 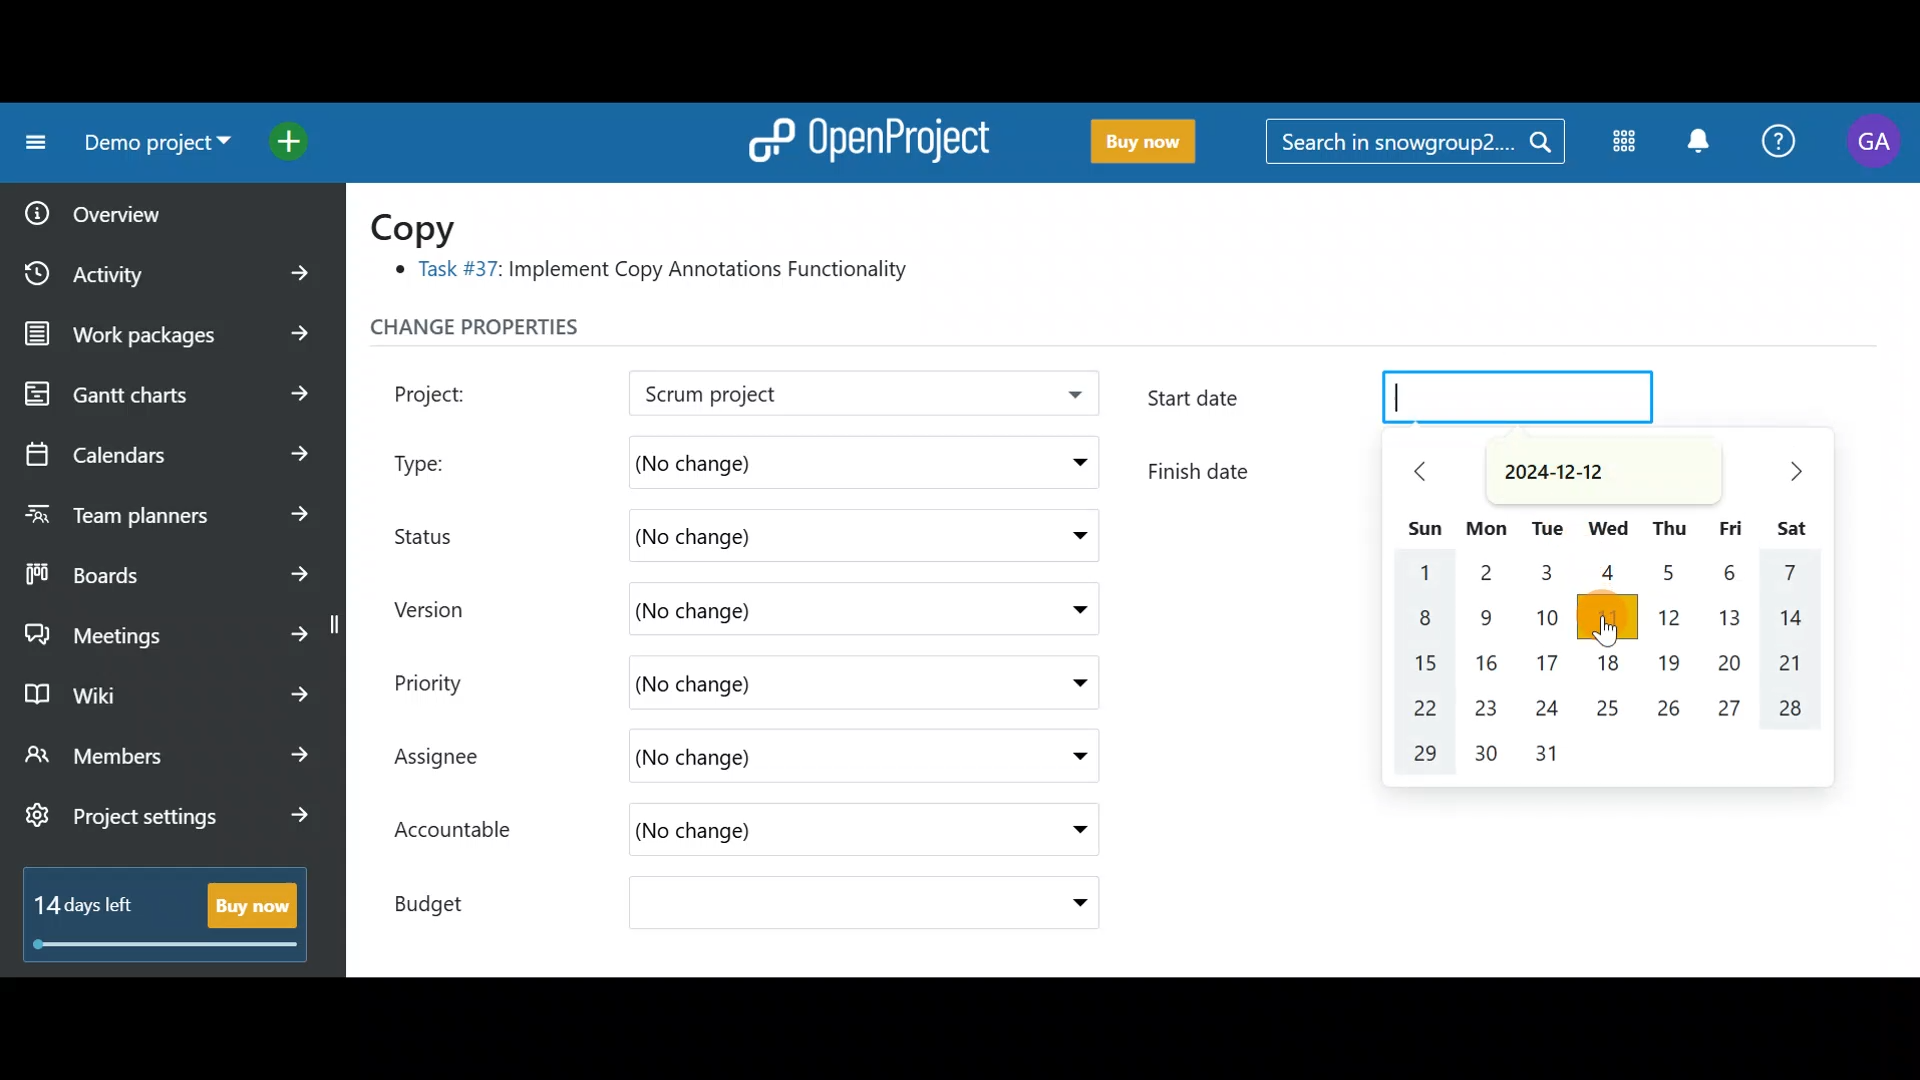 What do you see at coordinates (168, 630) in the screenshot?
I see `Meetings` at bounding box center [168, 630].